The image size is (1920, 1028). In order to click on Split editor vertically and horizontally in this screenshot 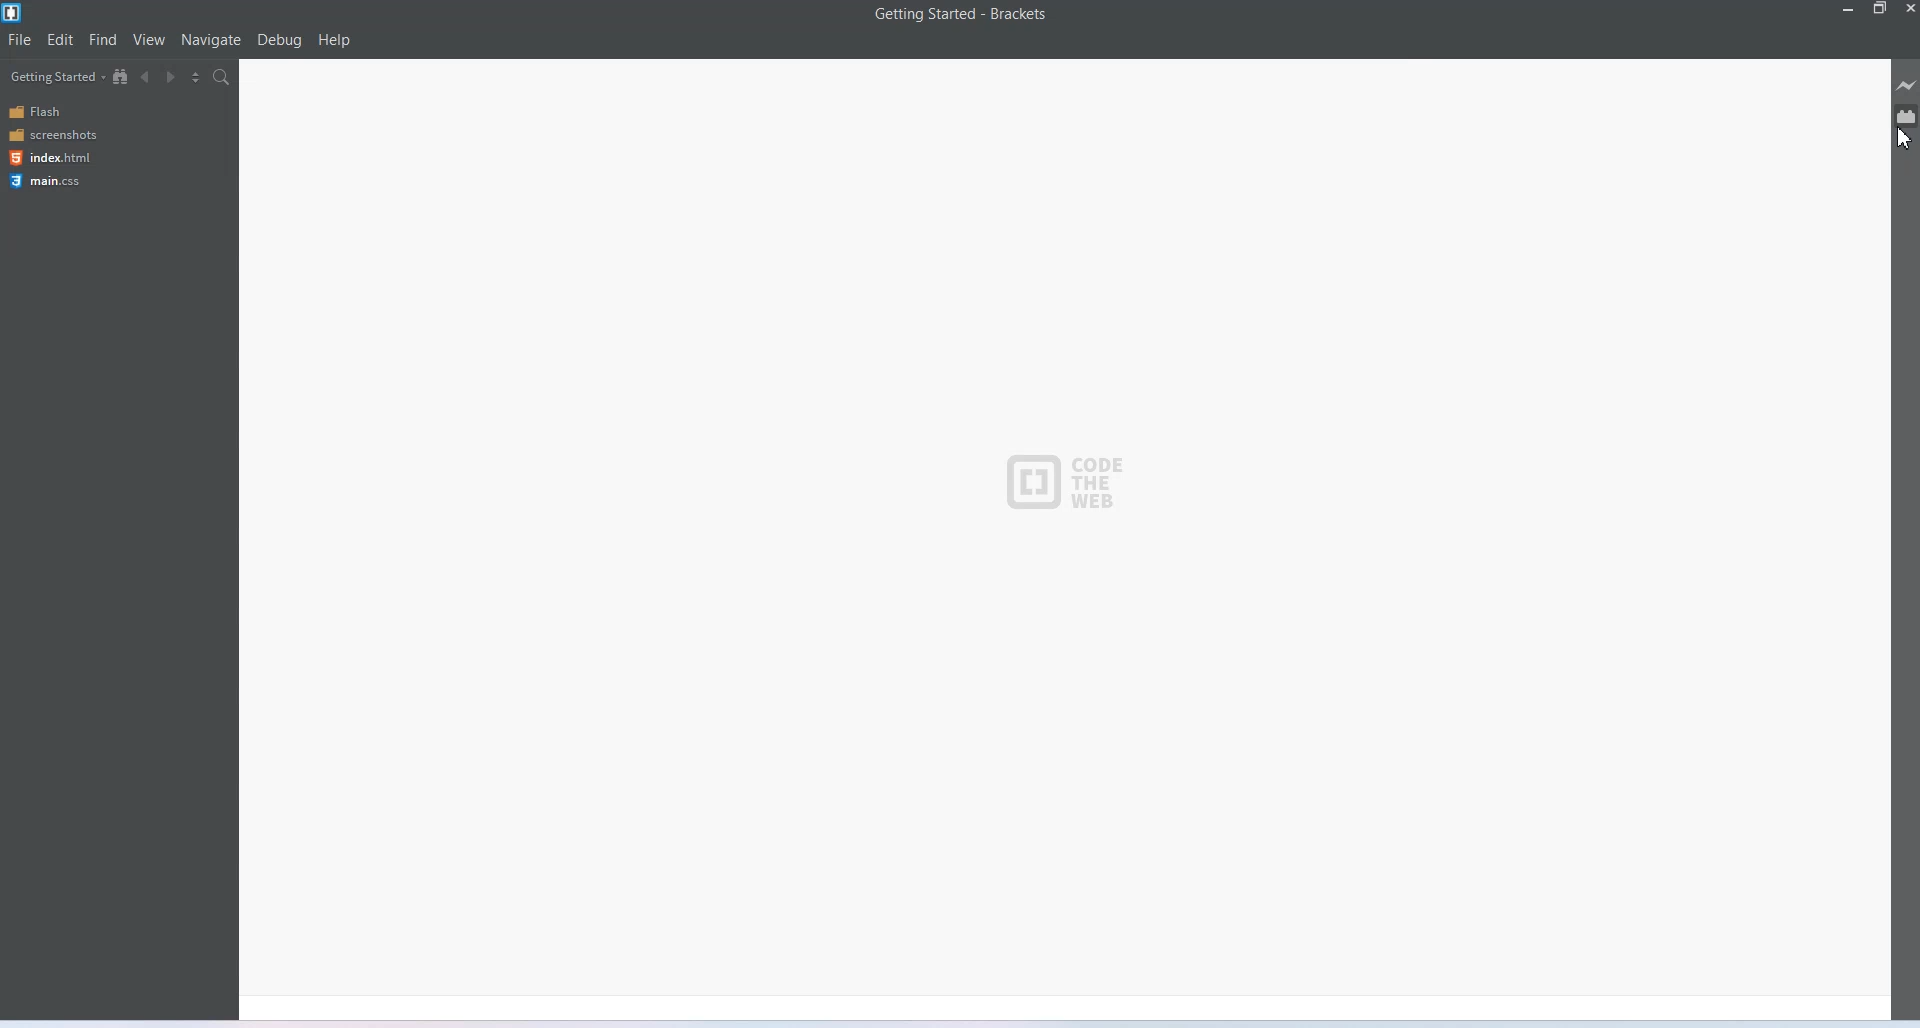, I will do `click(197, 78)`.